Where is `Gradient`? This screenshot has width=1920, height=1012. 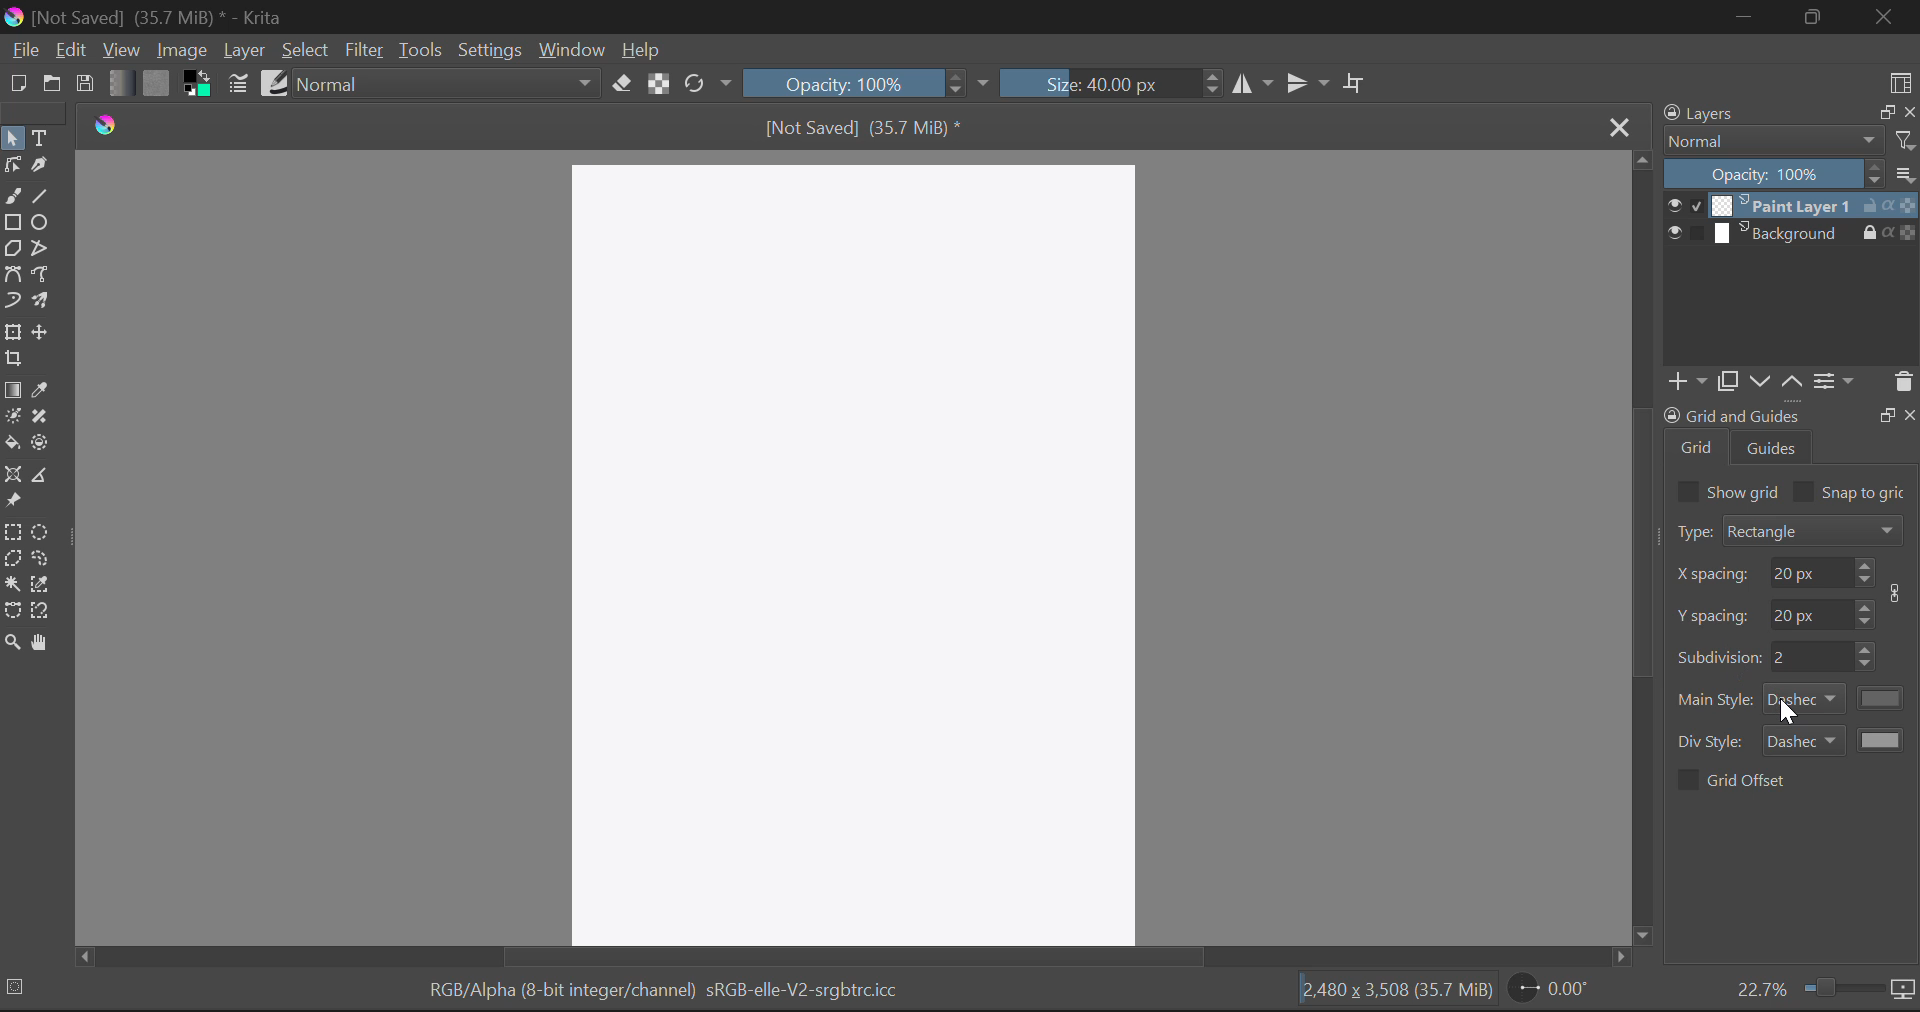 Gradient is located at coordinates (119, 81).